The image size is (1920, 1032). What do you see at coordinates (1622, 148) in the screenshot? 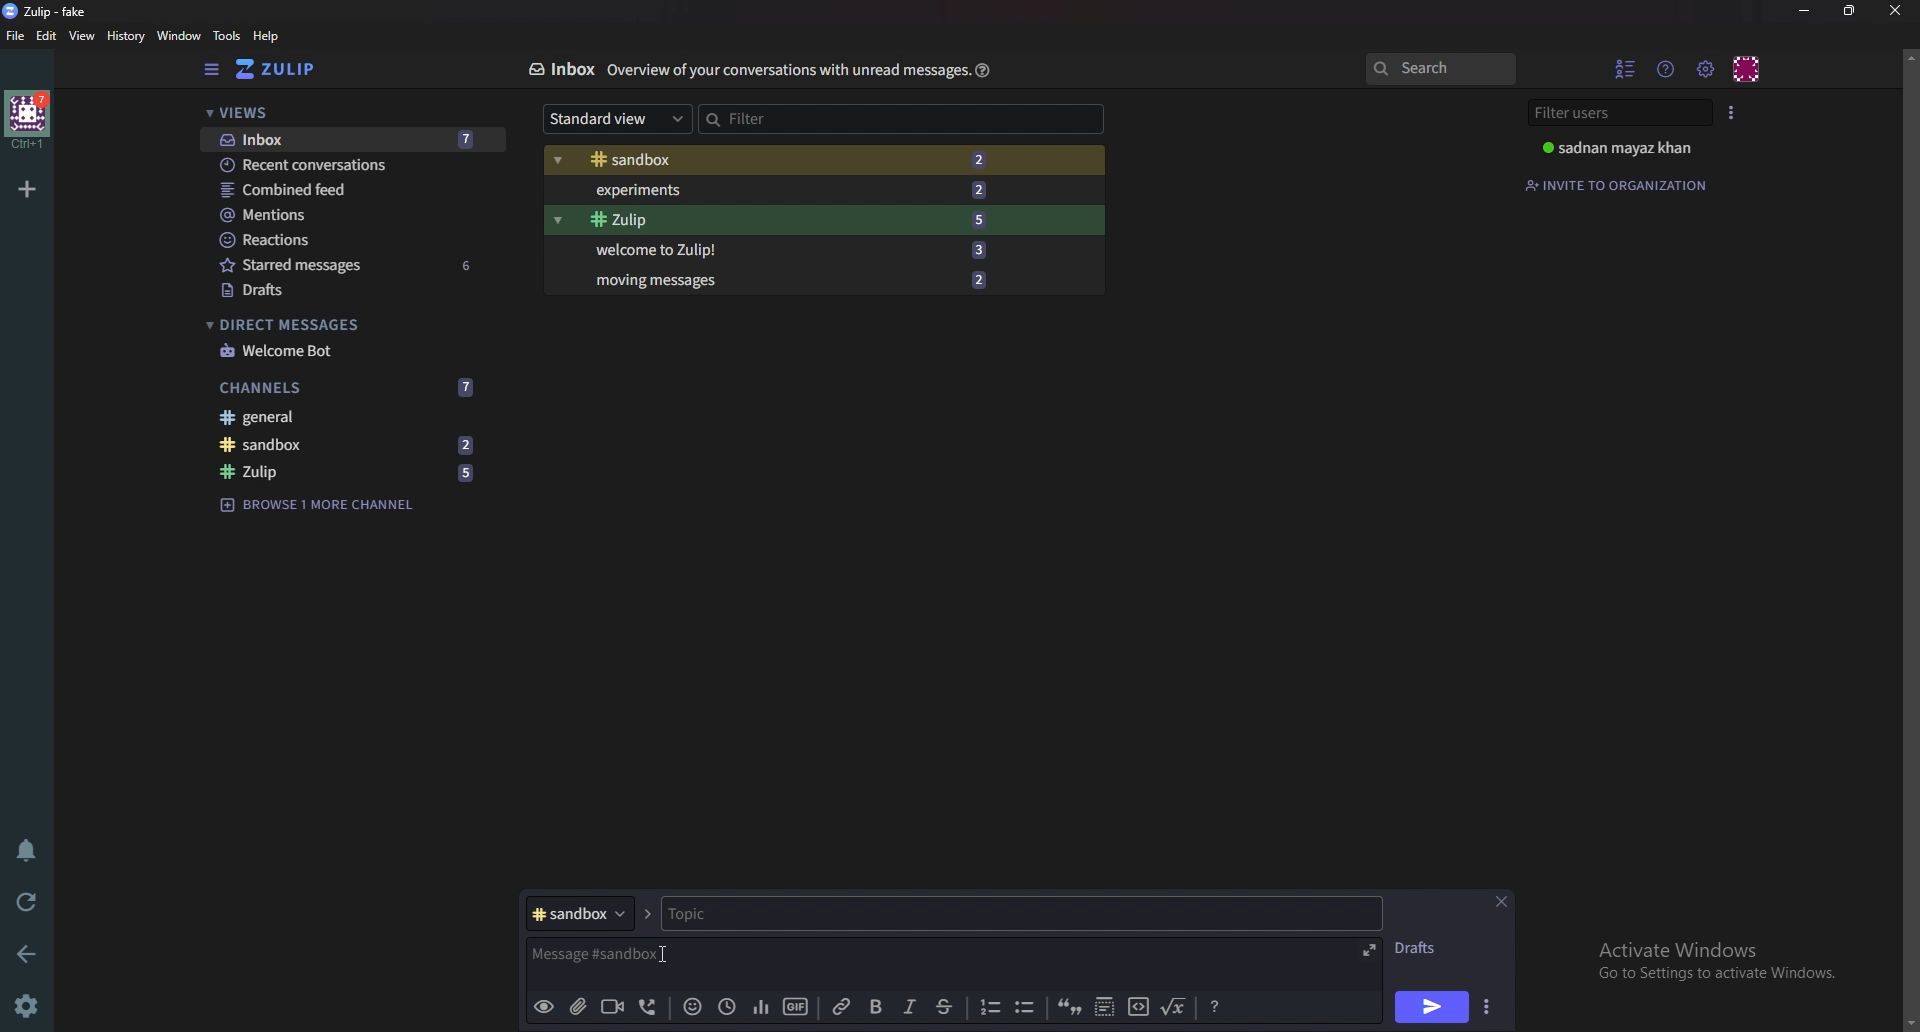
I see `User` at bounding box center [1622, 148].